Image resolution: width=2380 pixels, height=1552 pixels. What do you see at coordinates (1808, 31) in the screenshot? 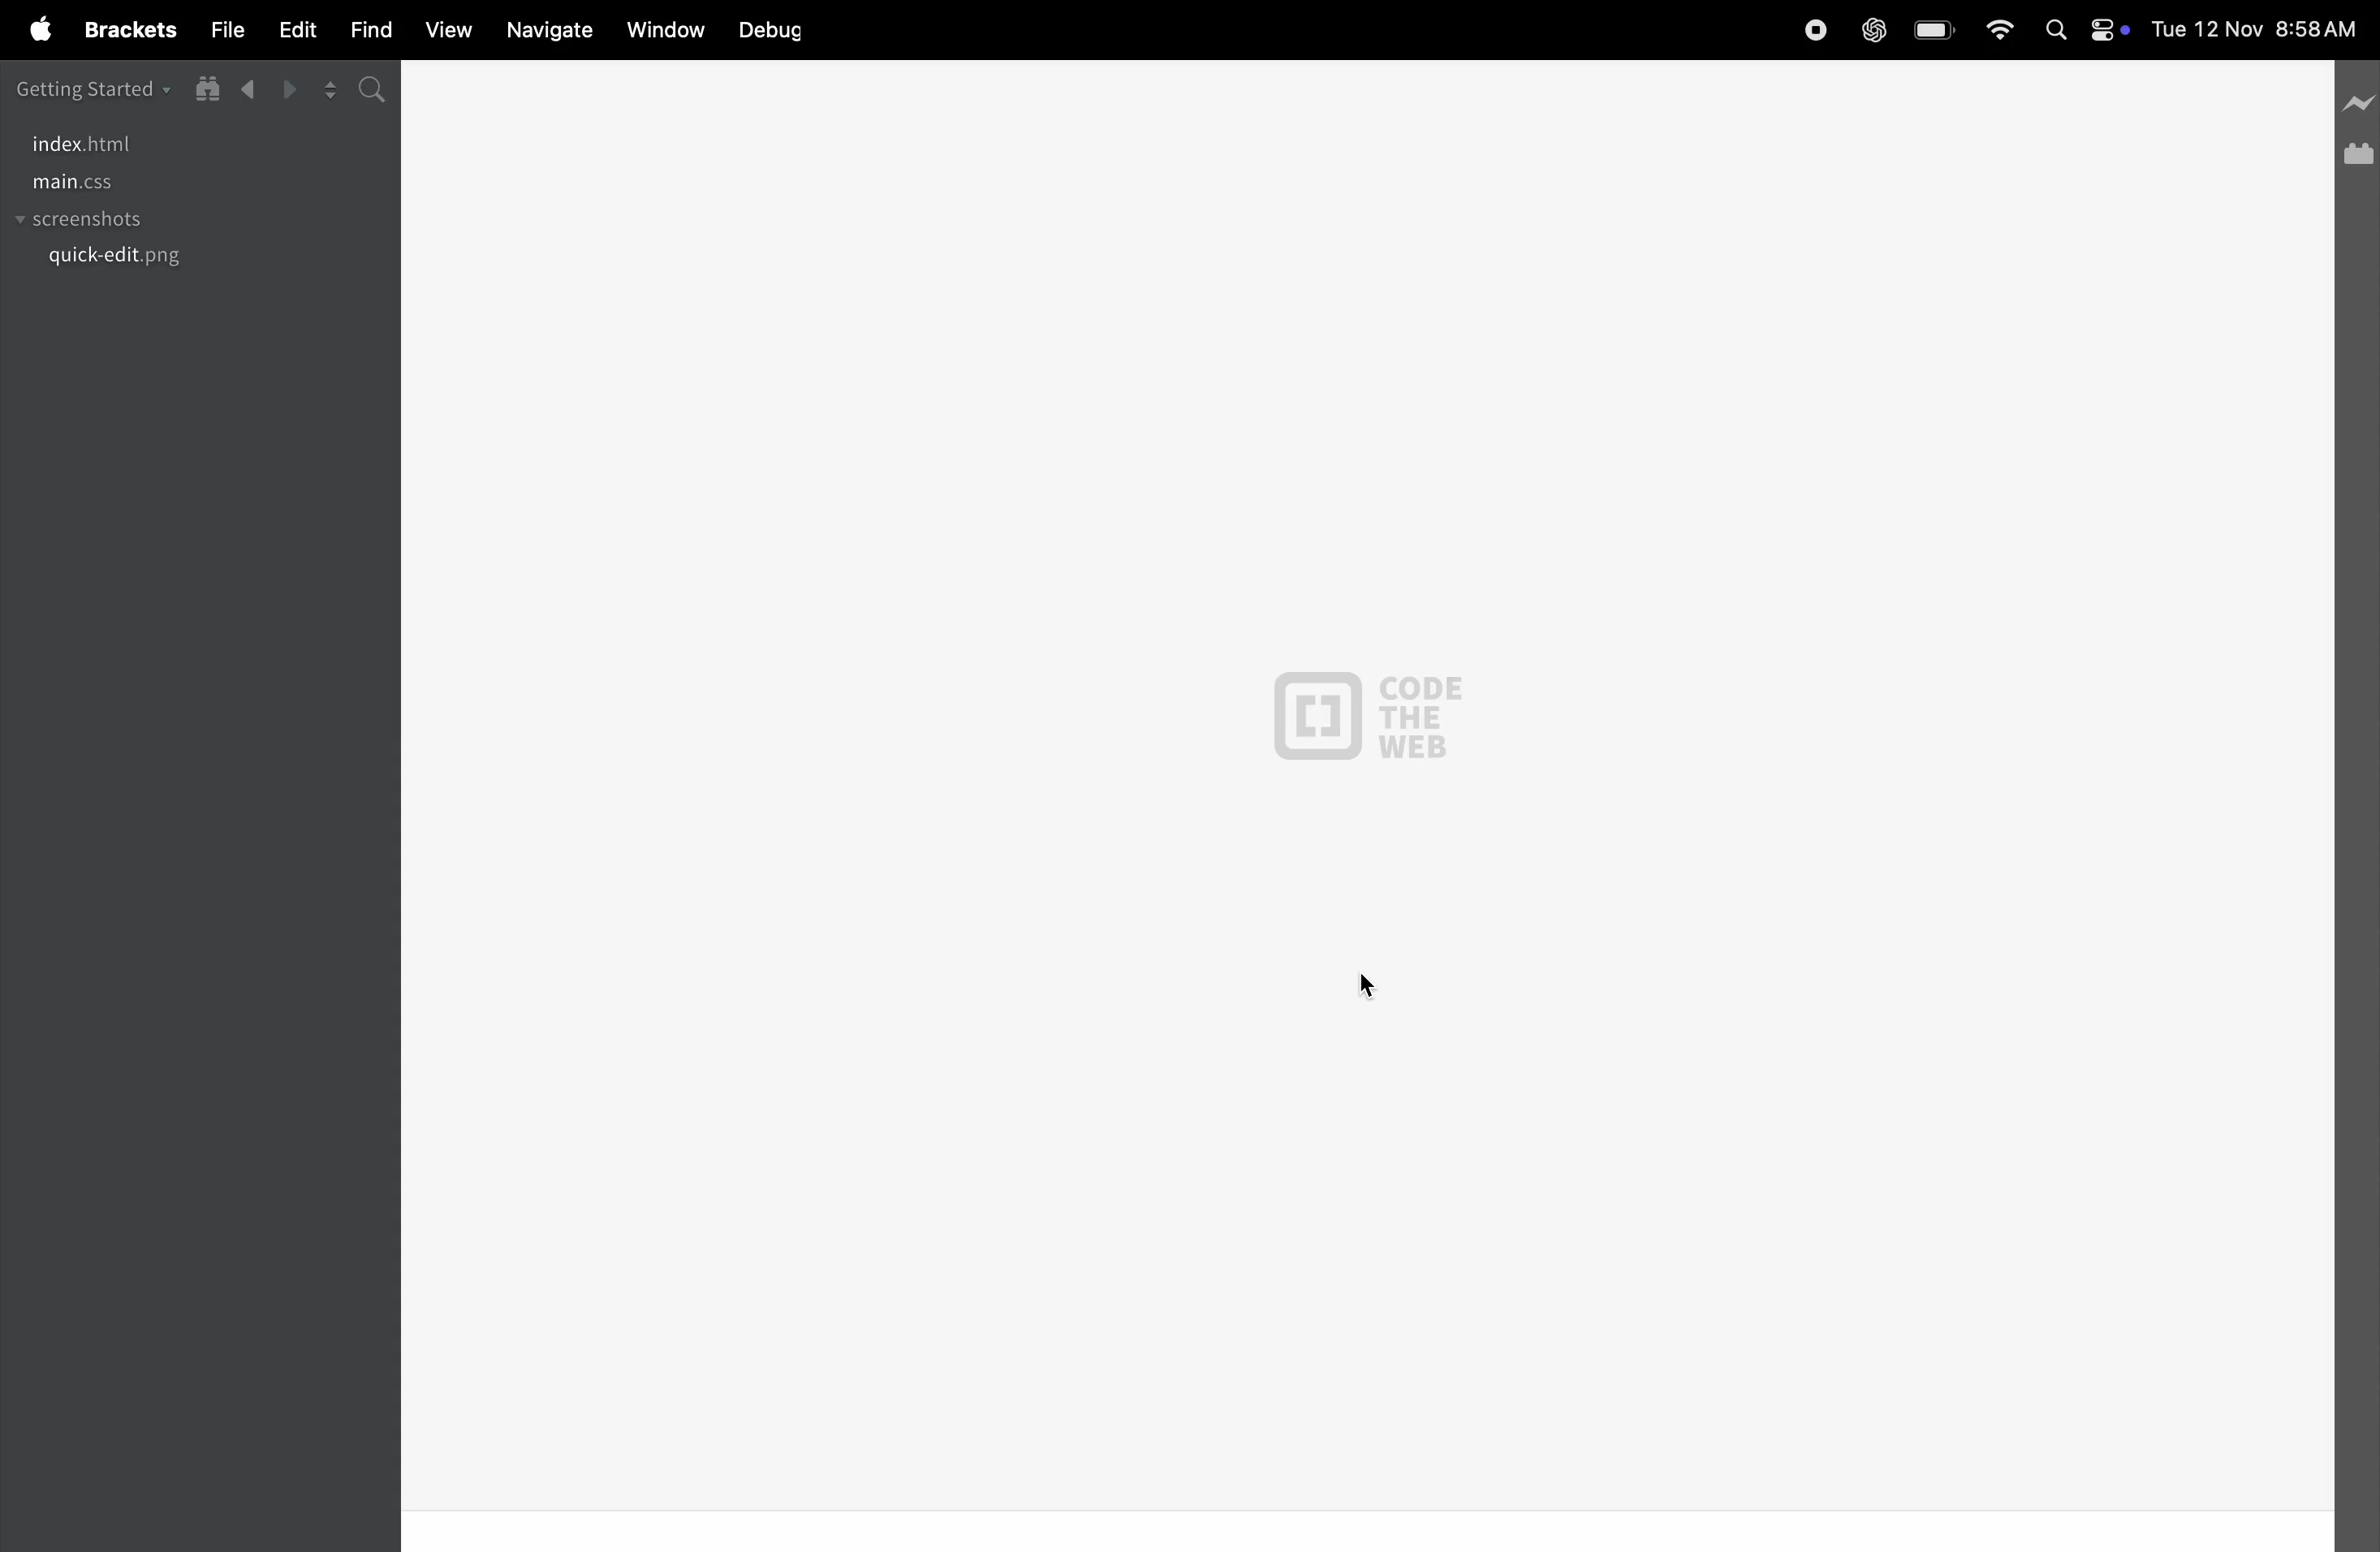
I see `record` at bounding box center [1808, 31].